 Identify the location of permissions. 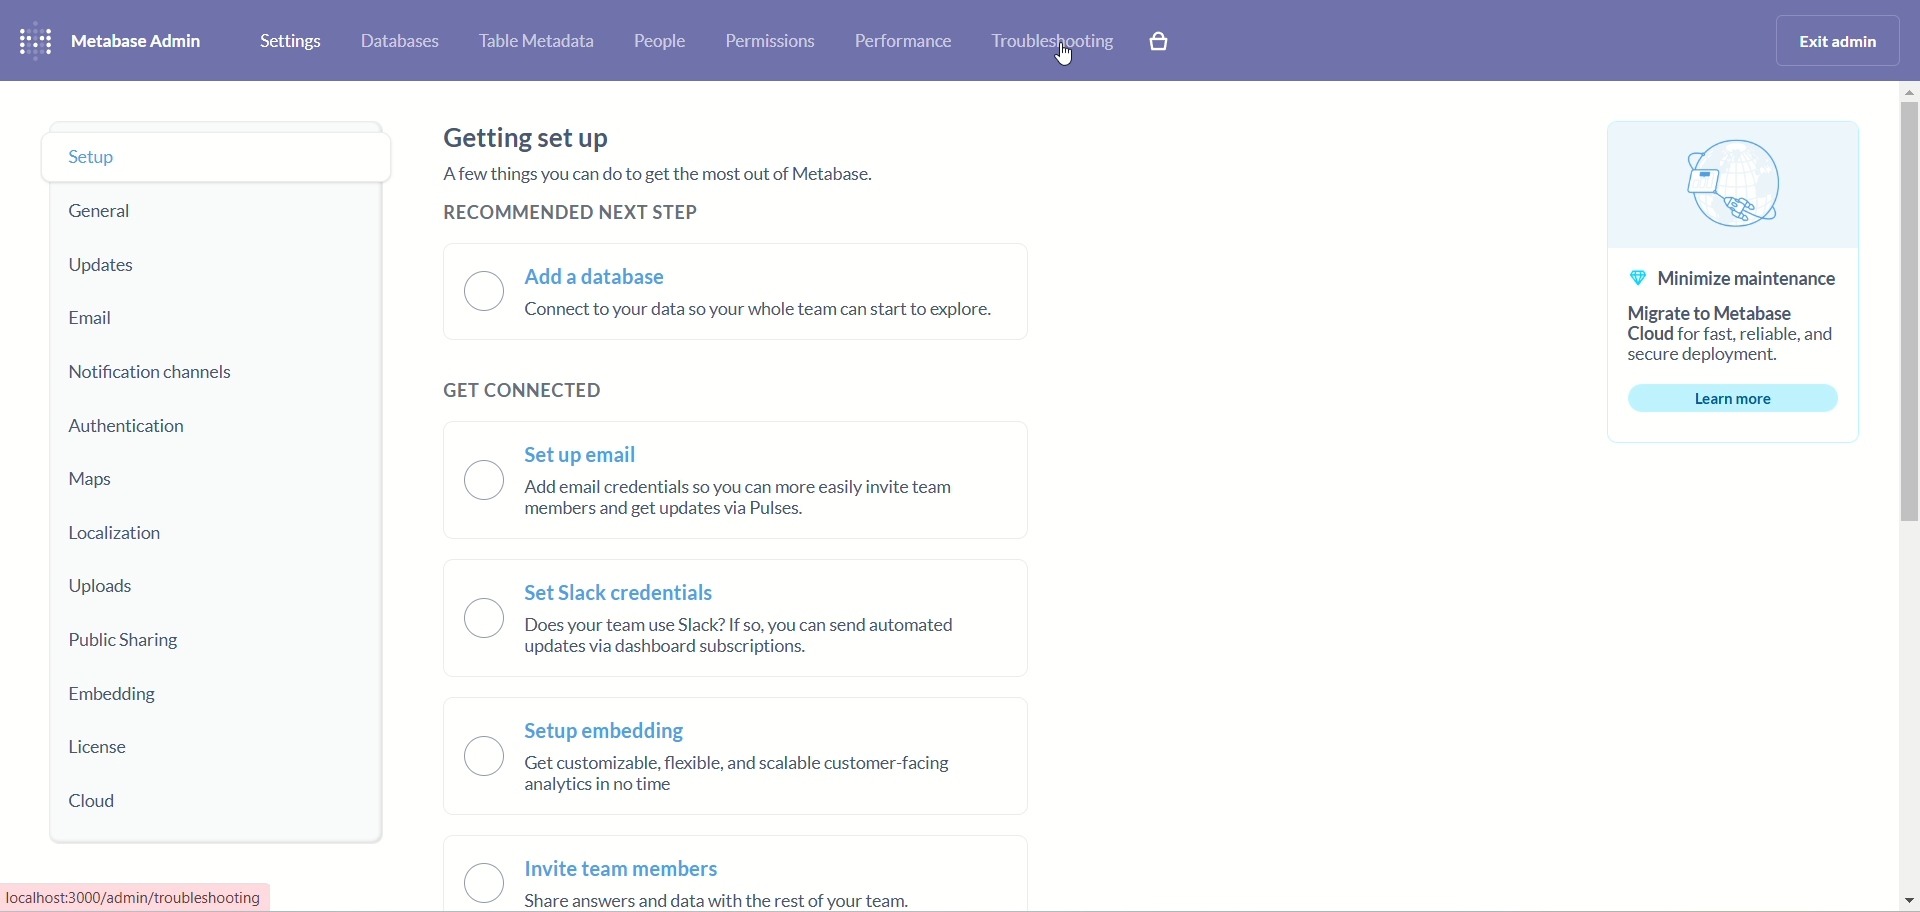
(769, 40).